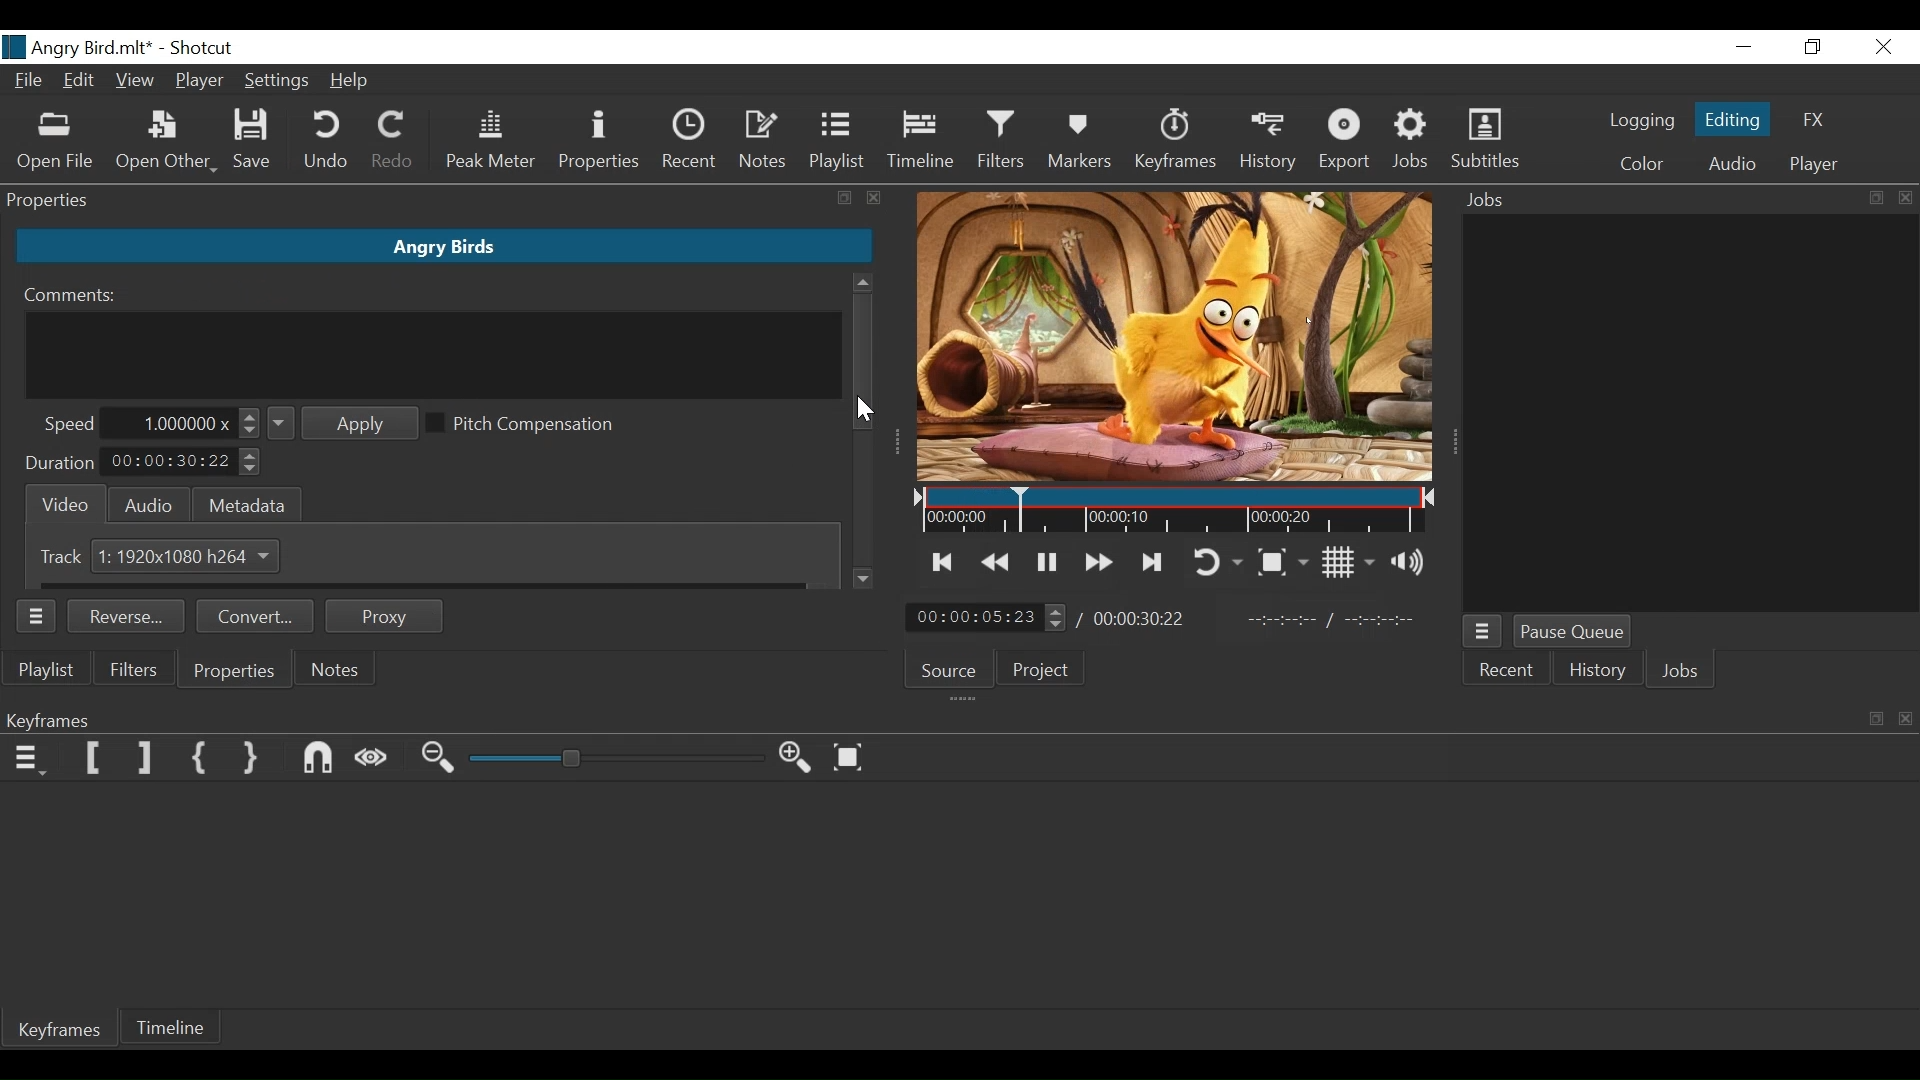  Describe the element at coordinates (1333, 617) in the screenshot. I see `In Point` at that location.